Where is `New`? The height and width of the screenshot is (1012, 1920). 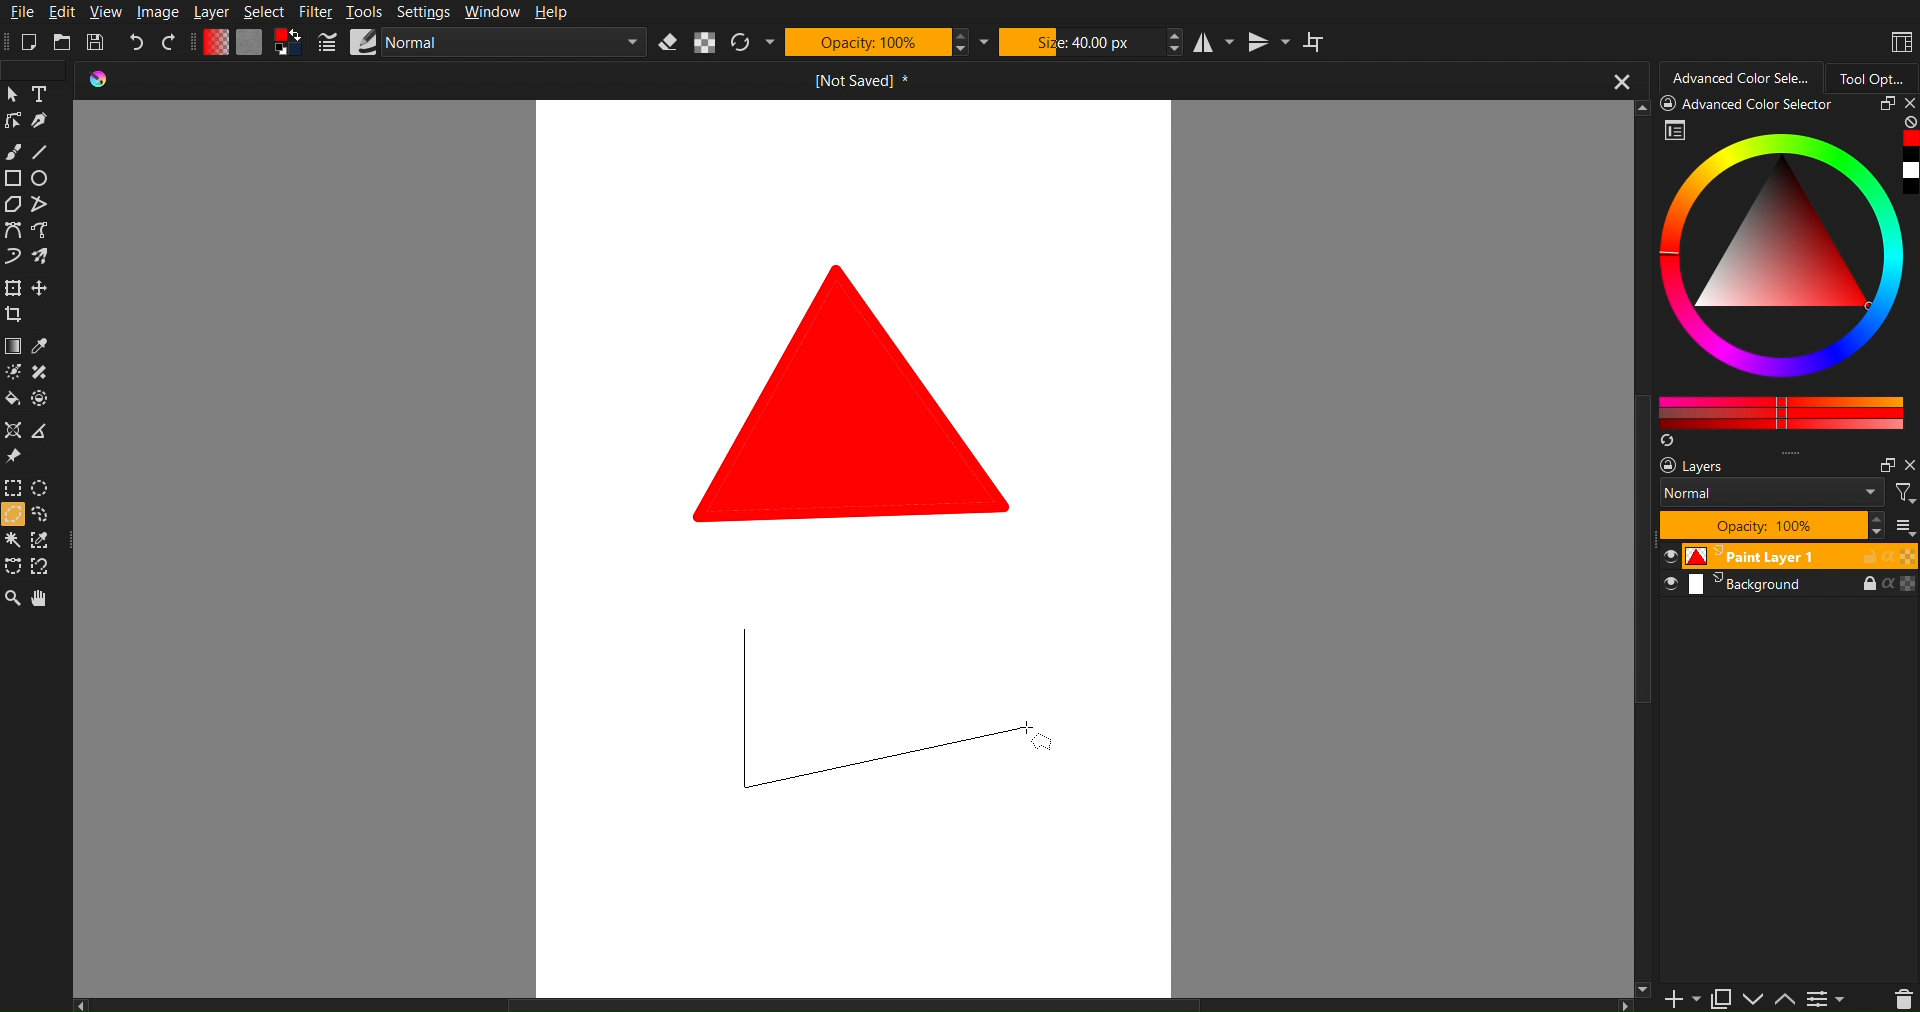
New is located at coordinates (28, 42).